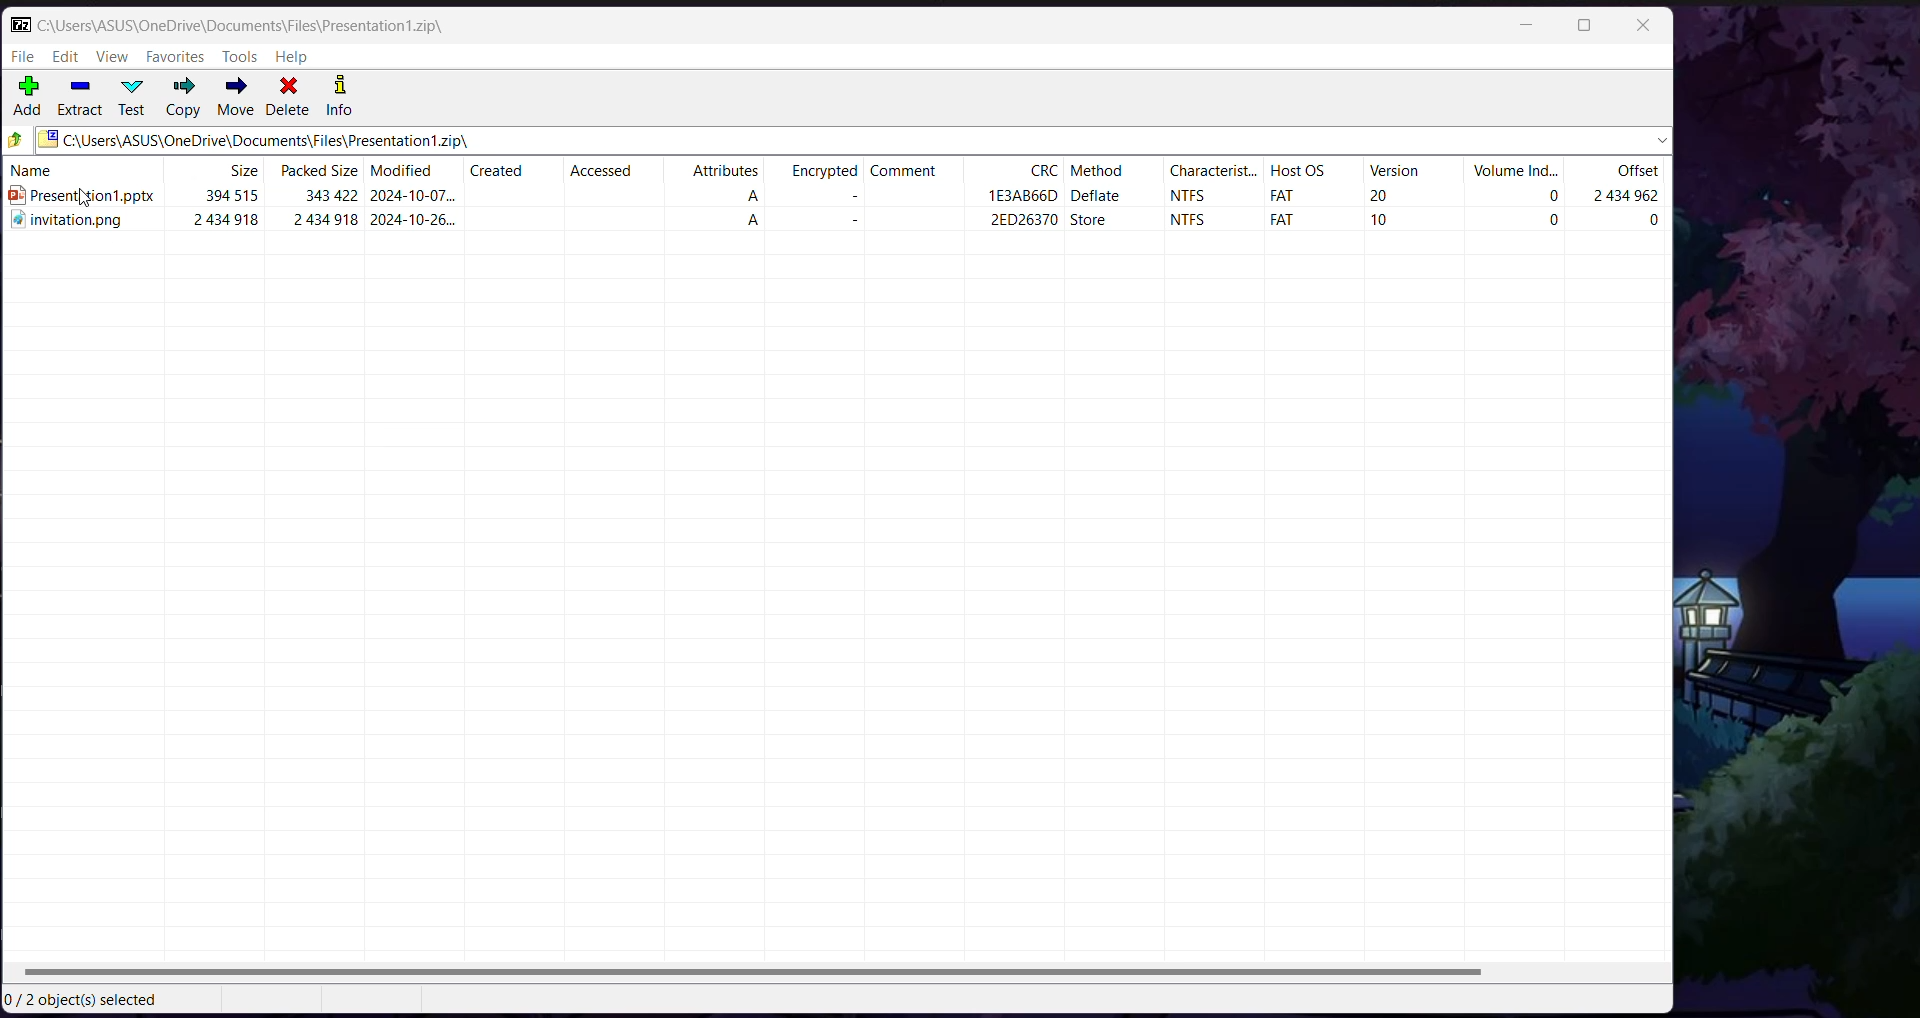 This screenshot has width=1920, height=1018. I want to click on —deflate, so click(1111, 197).